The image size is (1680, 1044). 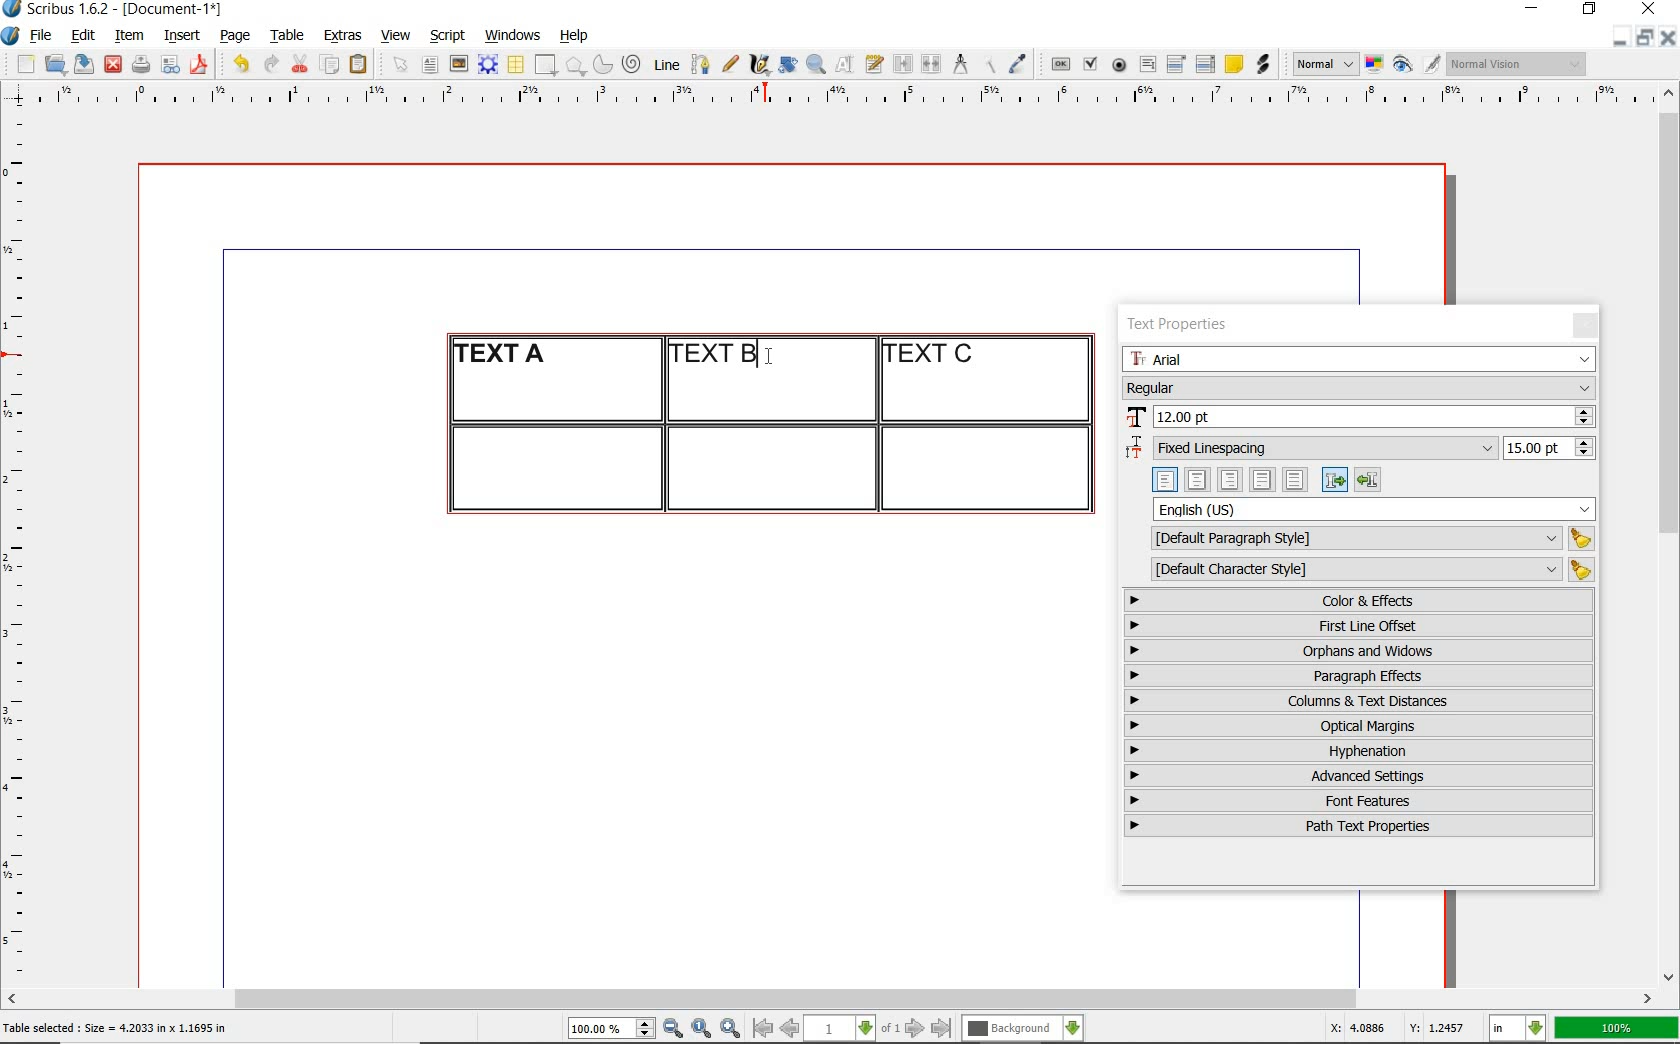 I want to click on calligraphic line, so click(x=761, y=64).